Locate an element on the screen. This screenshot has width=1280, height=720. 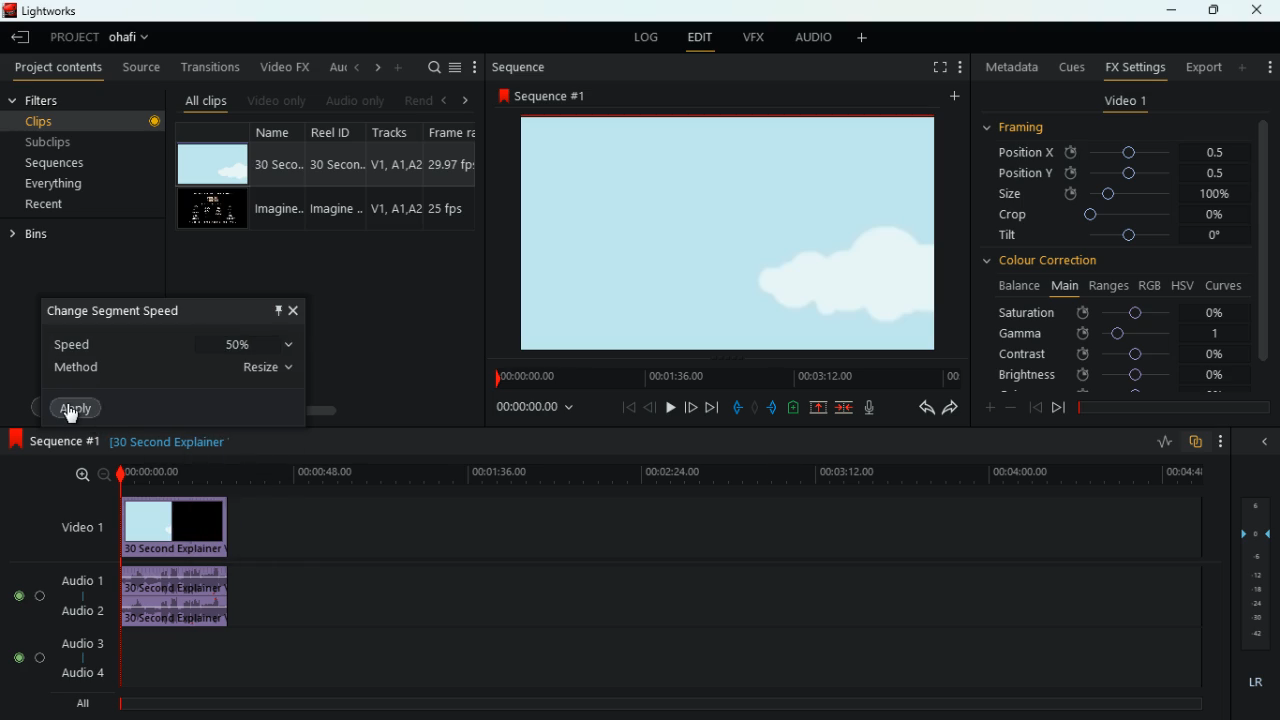
join is located at coordinates (846, 407).